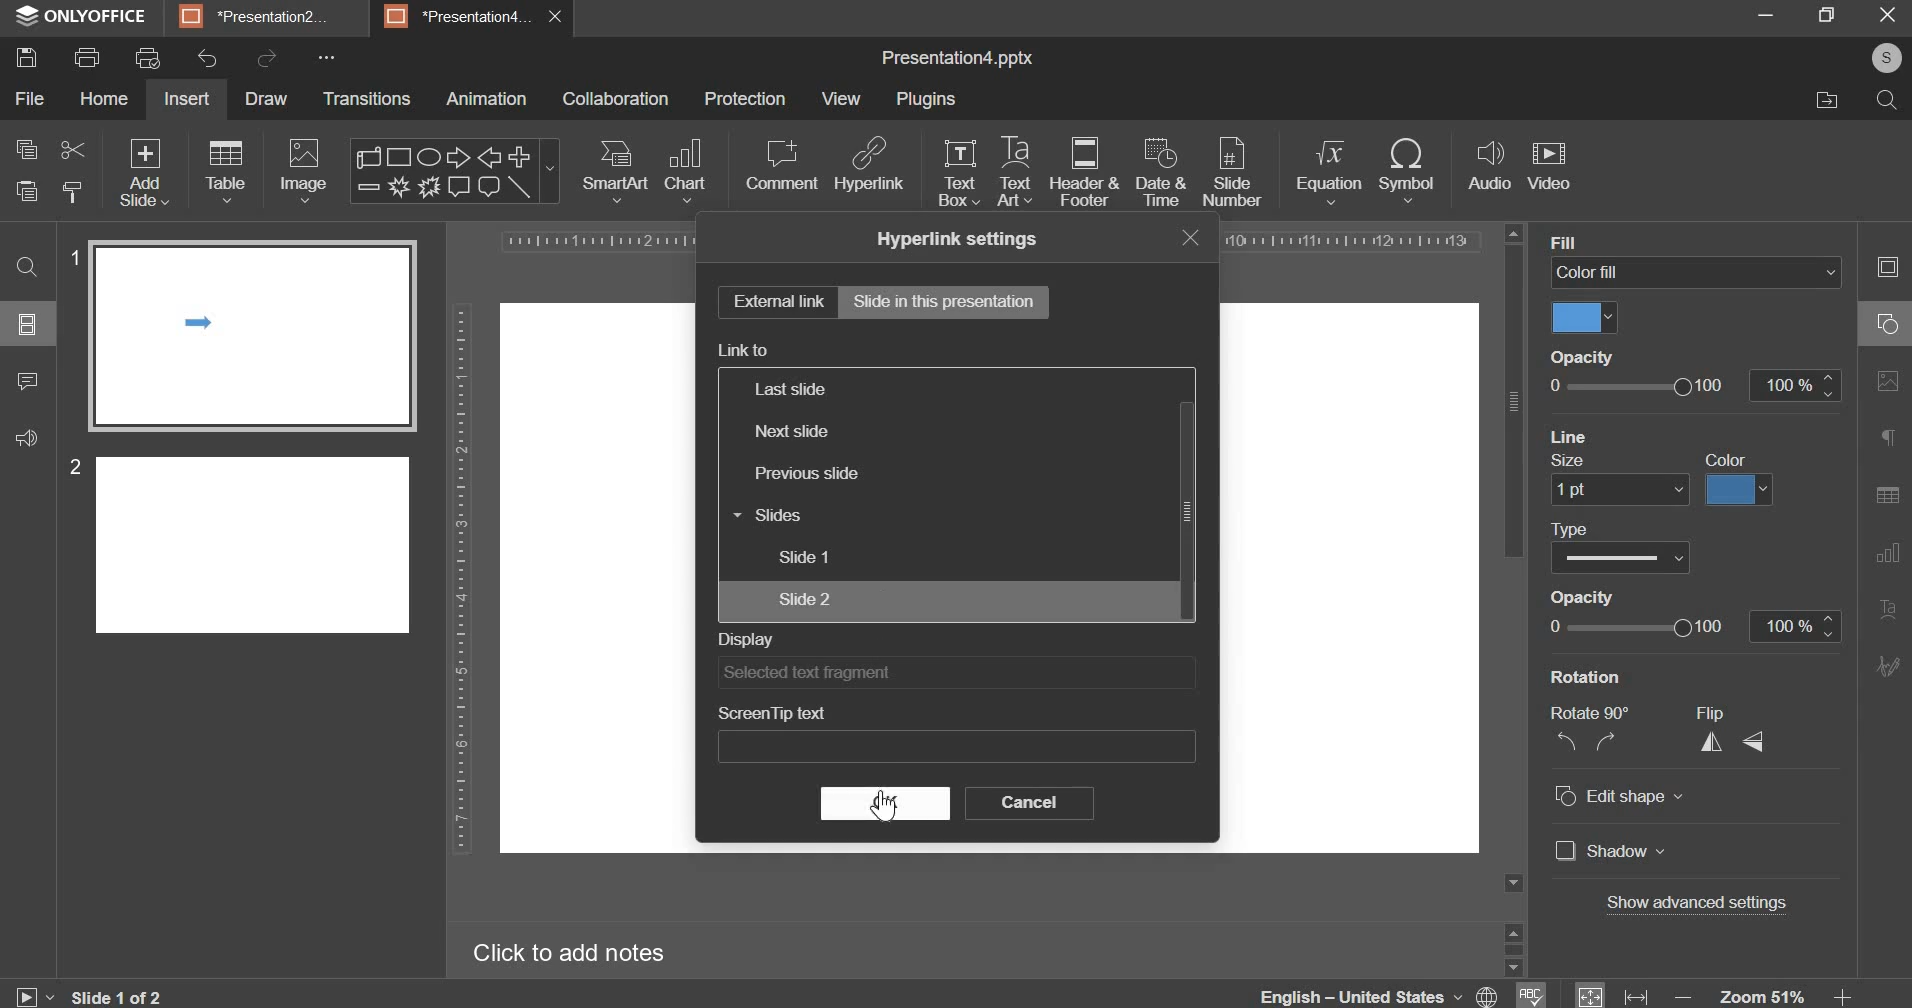 The width and height of the screenshot is (1912, 1008). What do you see at coordinates (1733, 736) in the screenshot?
I see `Flip
A <` at bounding box center [1733, 736].